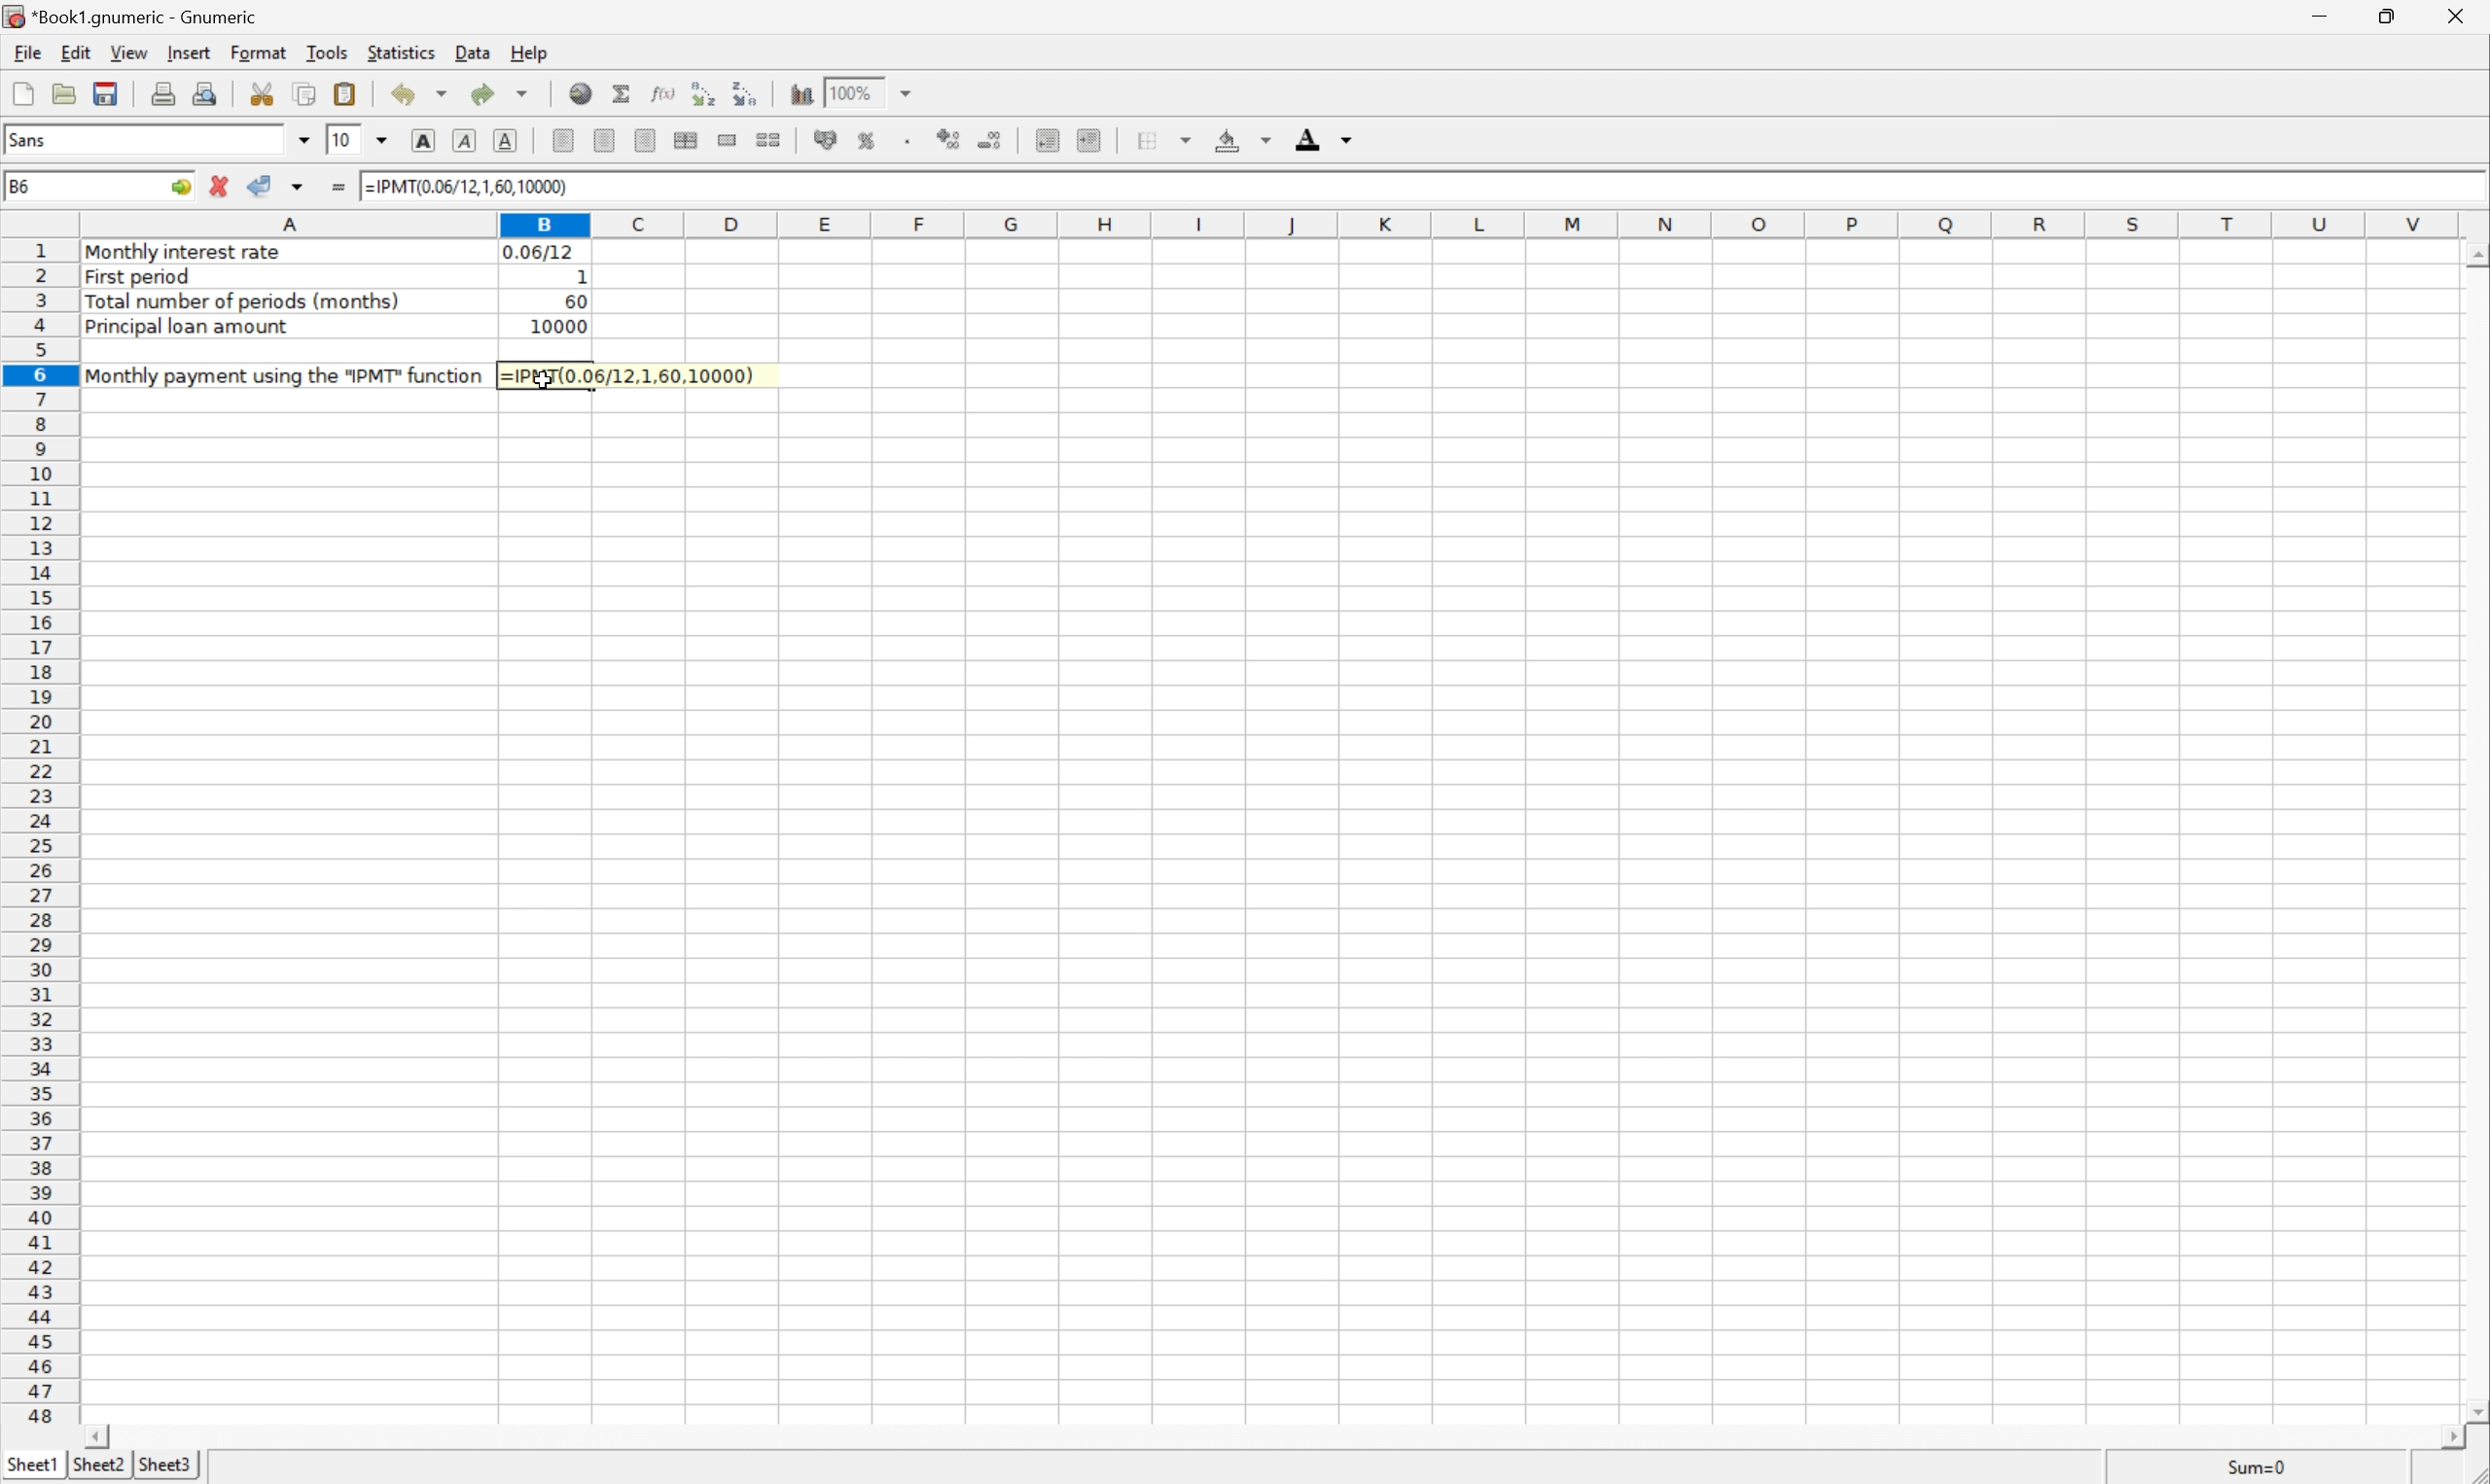 Image resolution: width=2490 pixels, height=1484 pixels. What do you see at coordinates (20, 93) in the screenshot?
I see `Create a new workbook` at bounding box center [20, 93].